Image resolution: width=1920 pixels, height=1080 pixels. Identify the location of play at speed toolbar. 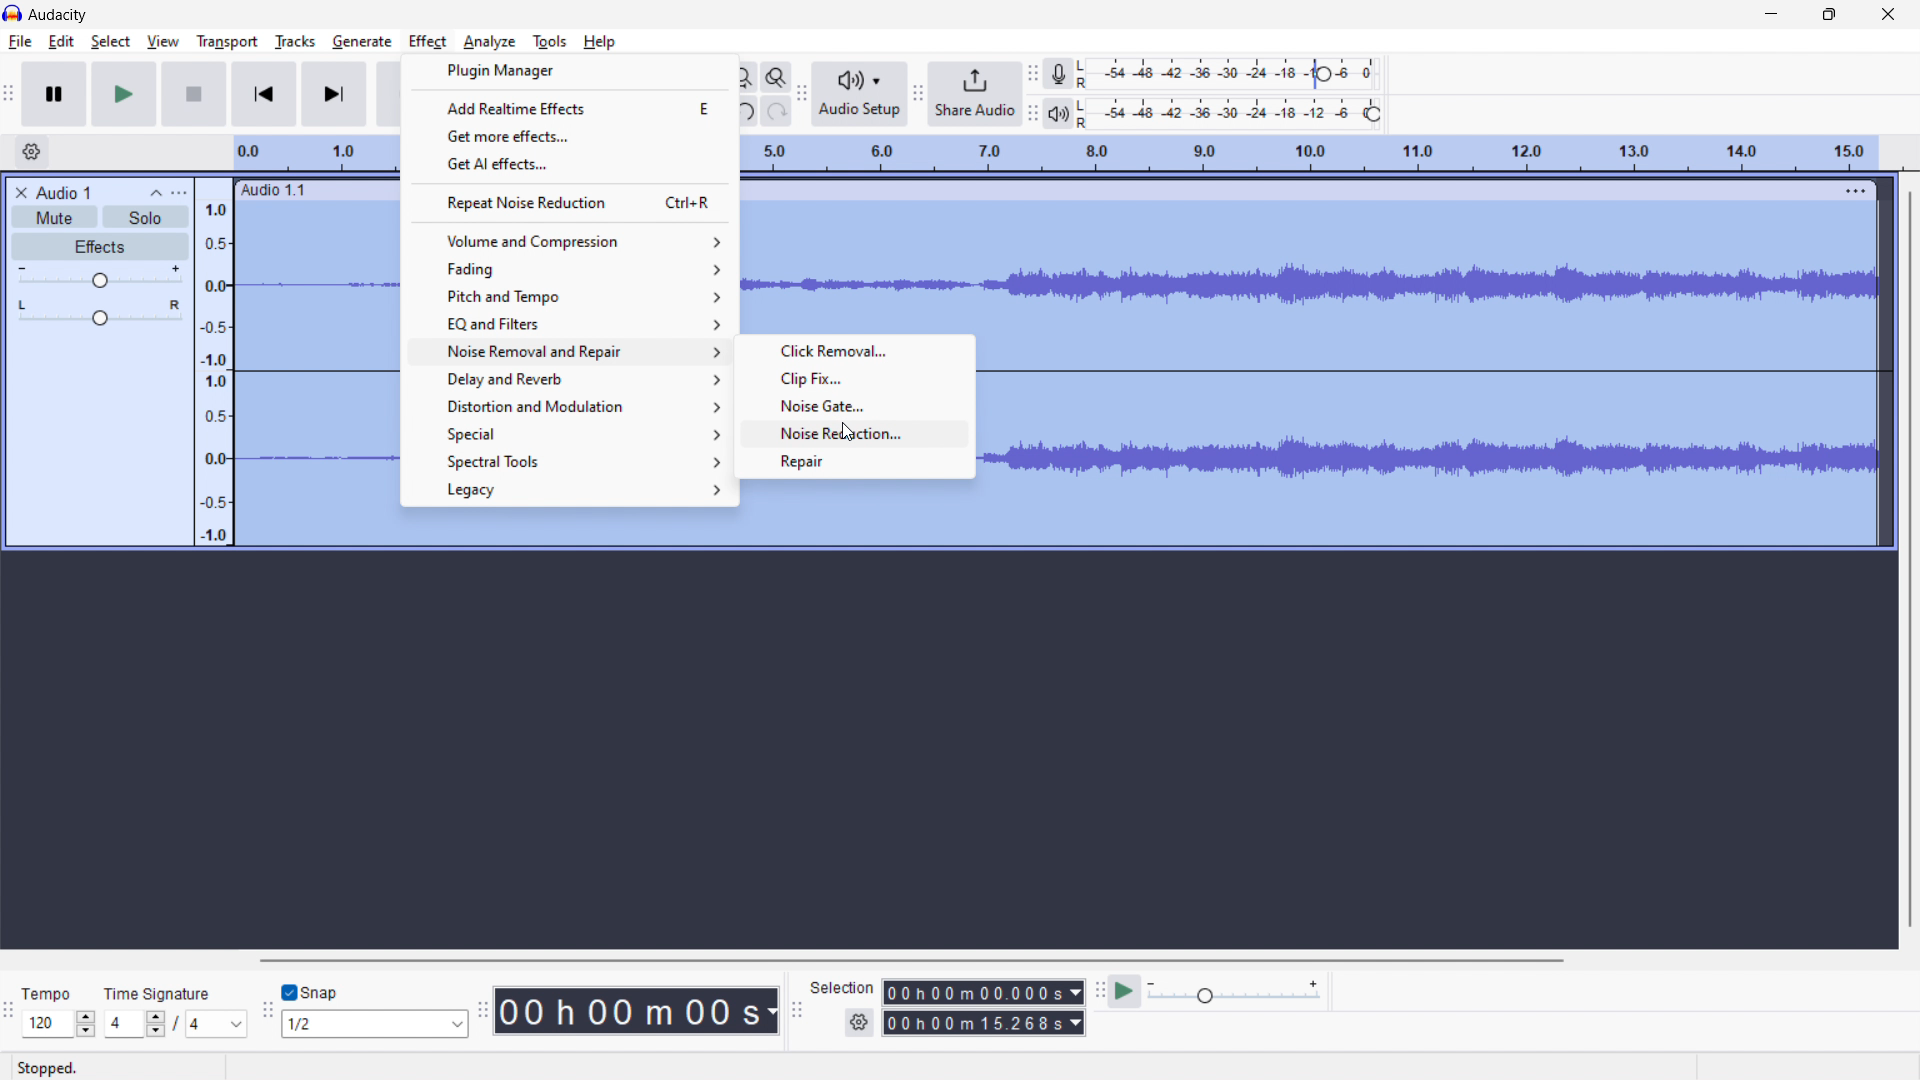
(1099, 990).